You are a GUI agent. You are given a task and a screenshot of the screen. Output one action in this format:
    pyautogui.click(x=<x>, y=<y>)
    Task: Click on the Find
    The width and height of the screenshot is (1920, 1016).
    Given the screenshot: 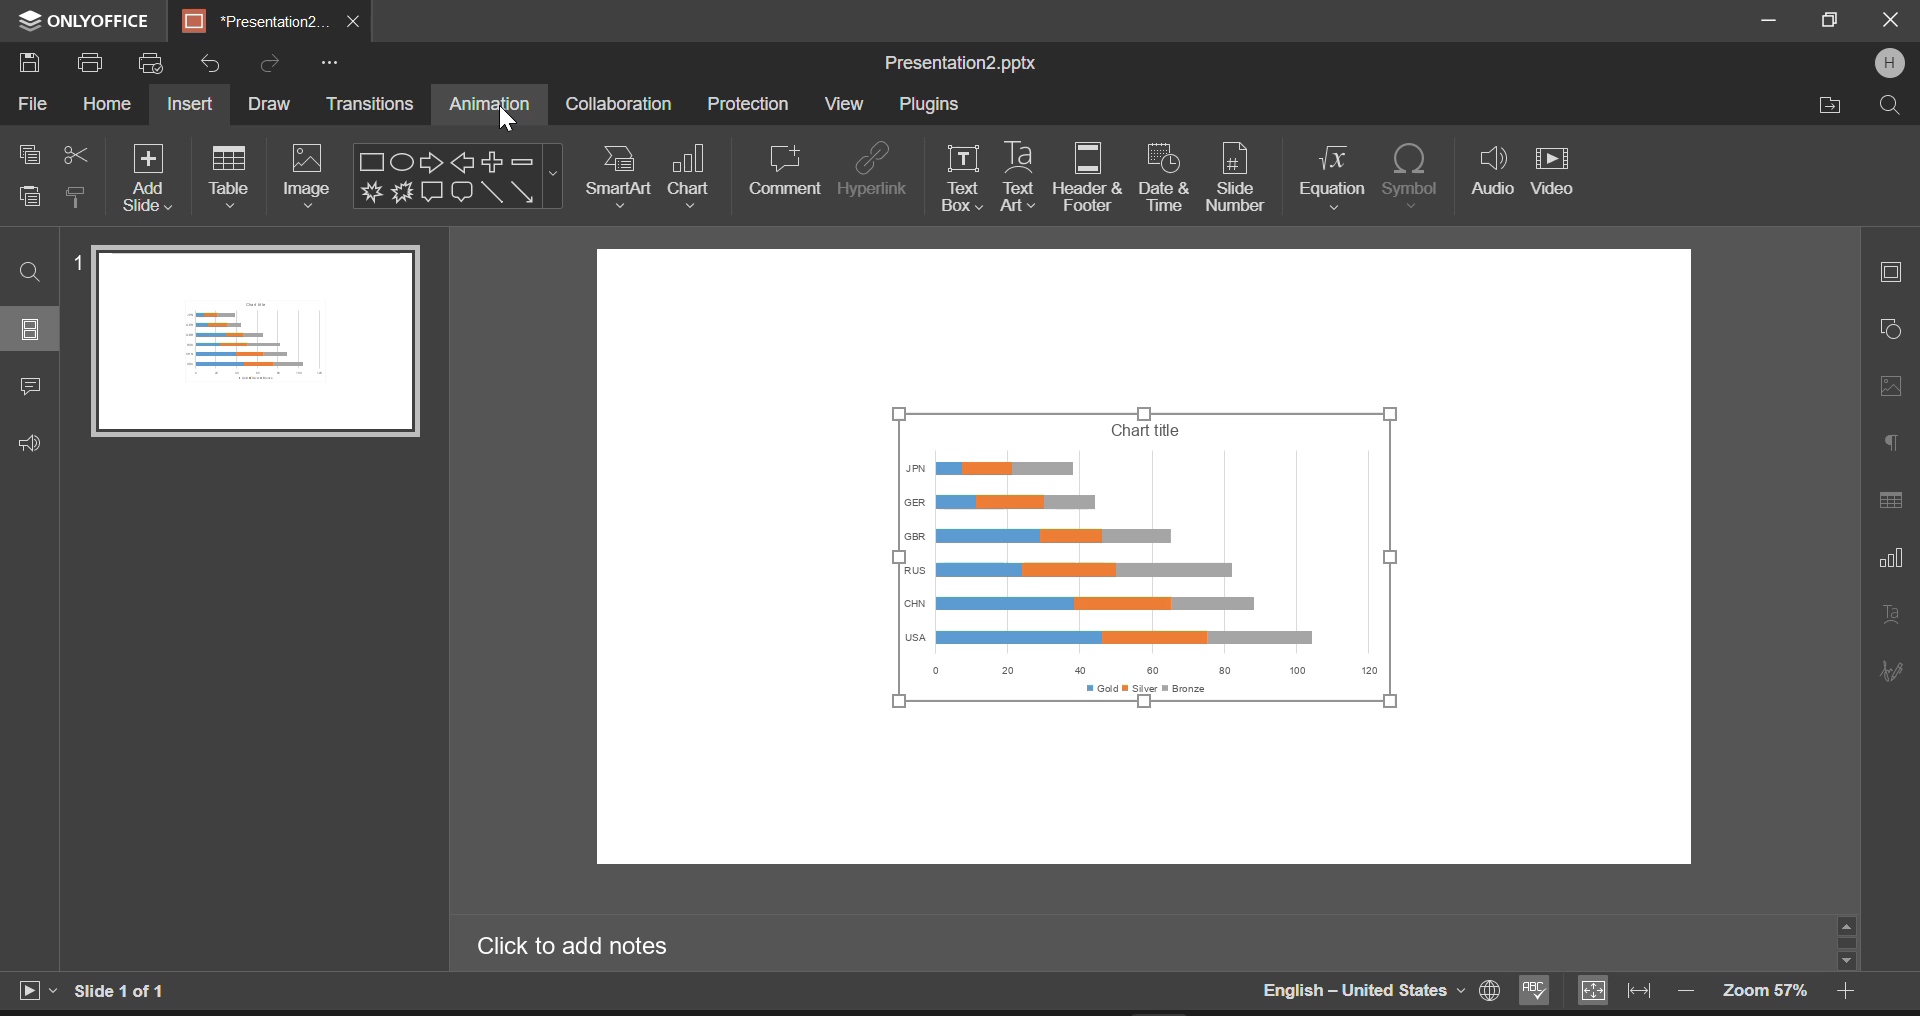 What is the action you would take?
    pyautogui.click(x=31, y=271)
    